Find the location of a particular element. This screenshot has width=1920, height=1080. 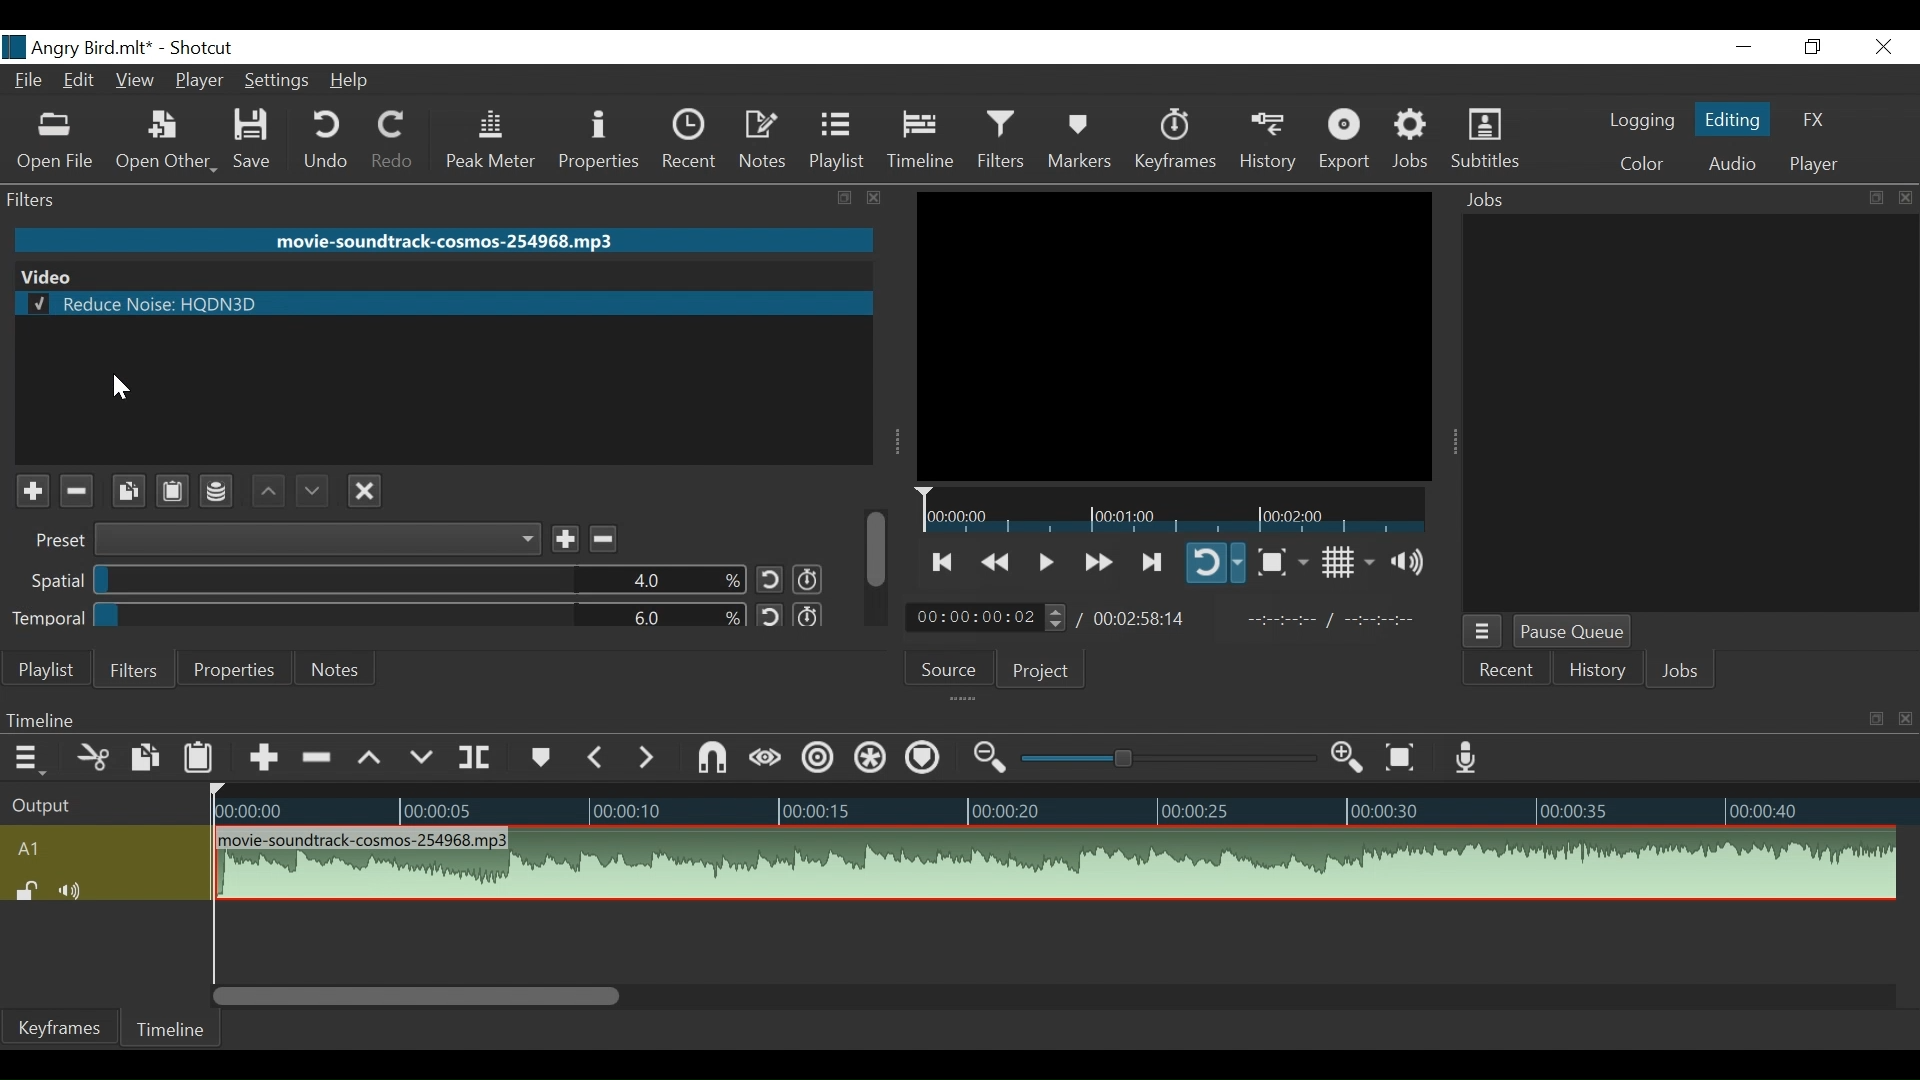

Adjust Temporal Percentage is located at coordinates (421, 617).